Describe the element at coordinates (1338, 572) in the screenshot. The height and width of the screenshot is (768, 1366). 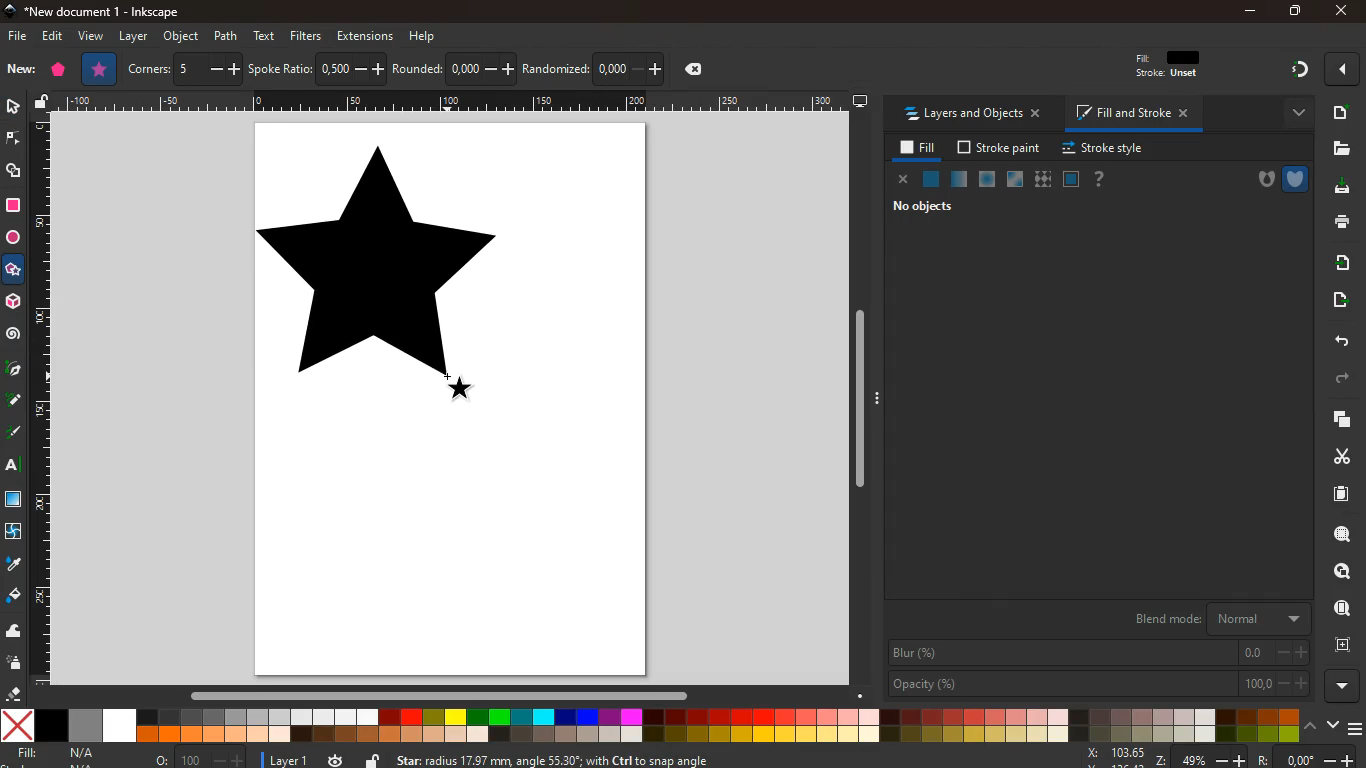
I see `search` at that location.